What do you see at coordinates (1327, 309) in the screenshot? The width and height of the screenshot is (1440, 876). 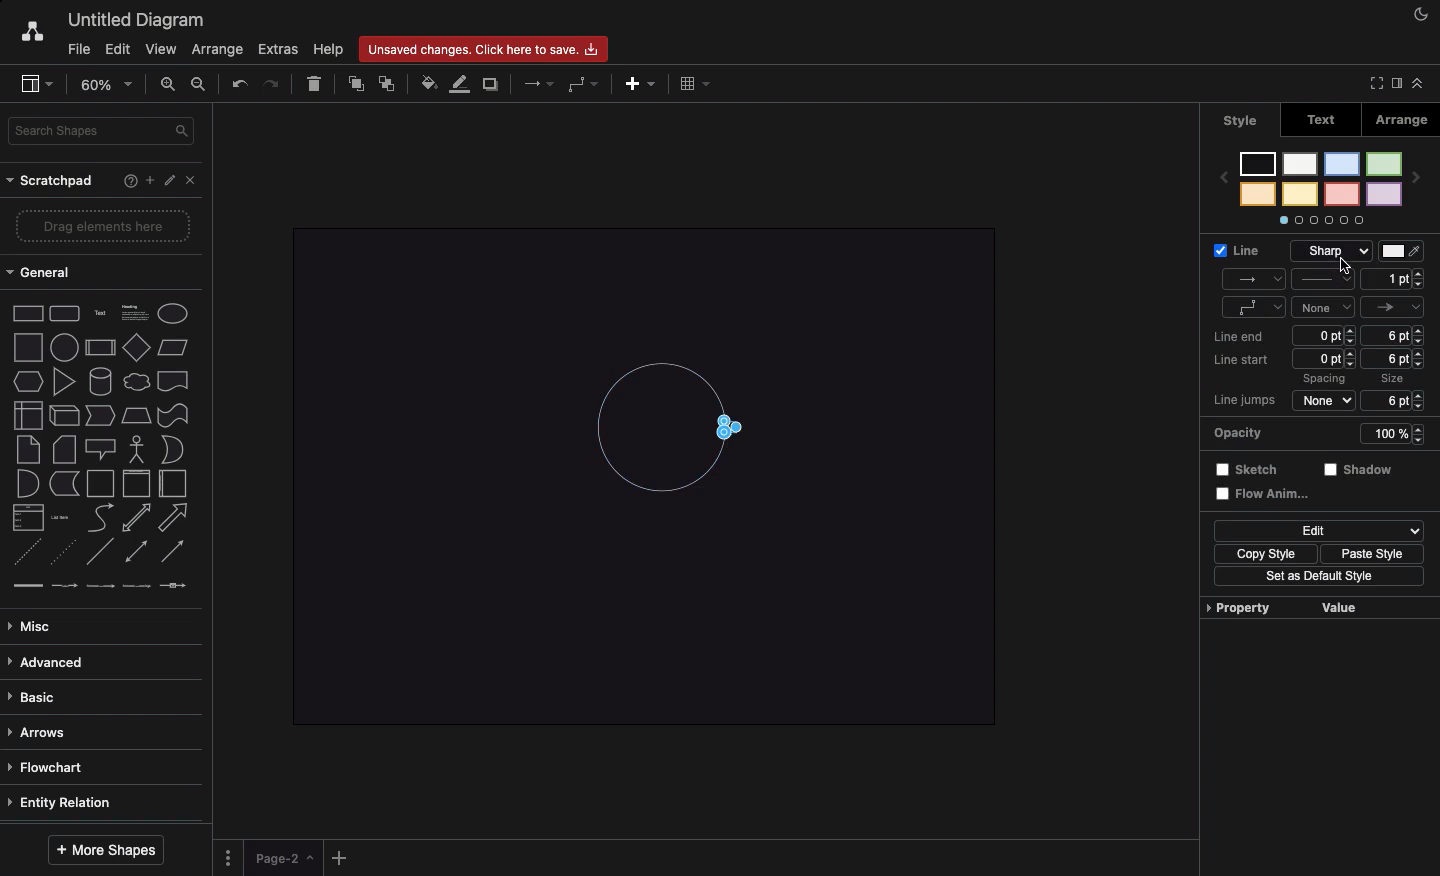 I see `None` at bounding box center [1327, 309].